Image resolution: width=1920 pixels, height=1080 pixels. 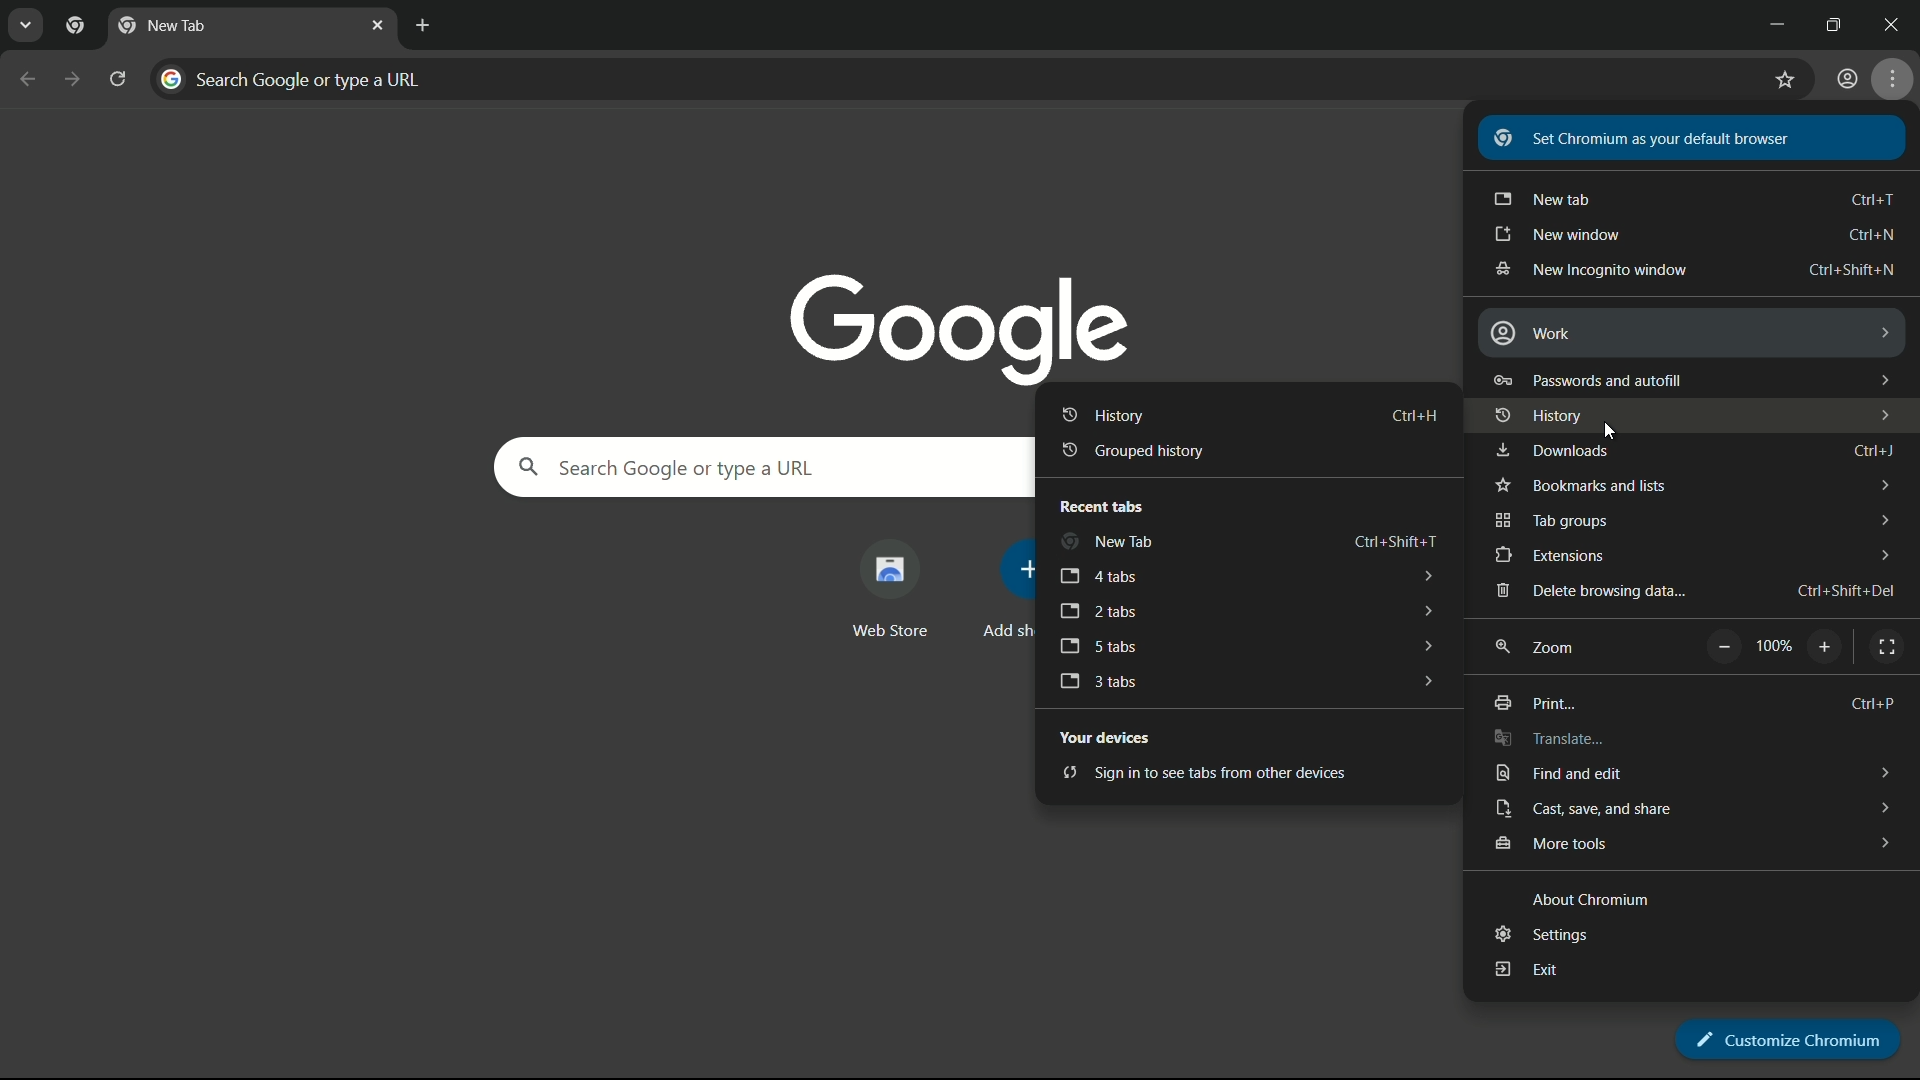 I want to click on search google or type a url, so click(x=757, y=466).